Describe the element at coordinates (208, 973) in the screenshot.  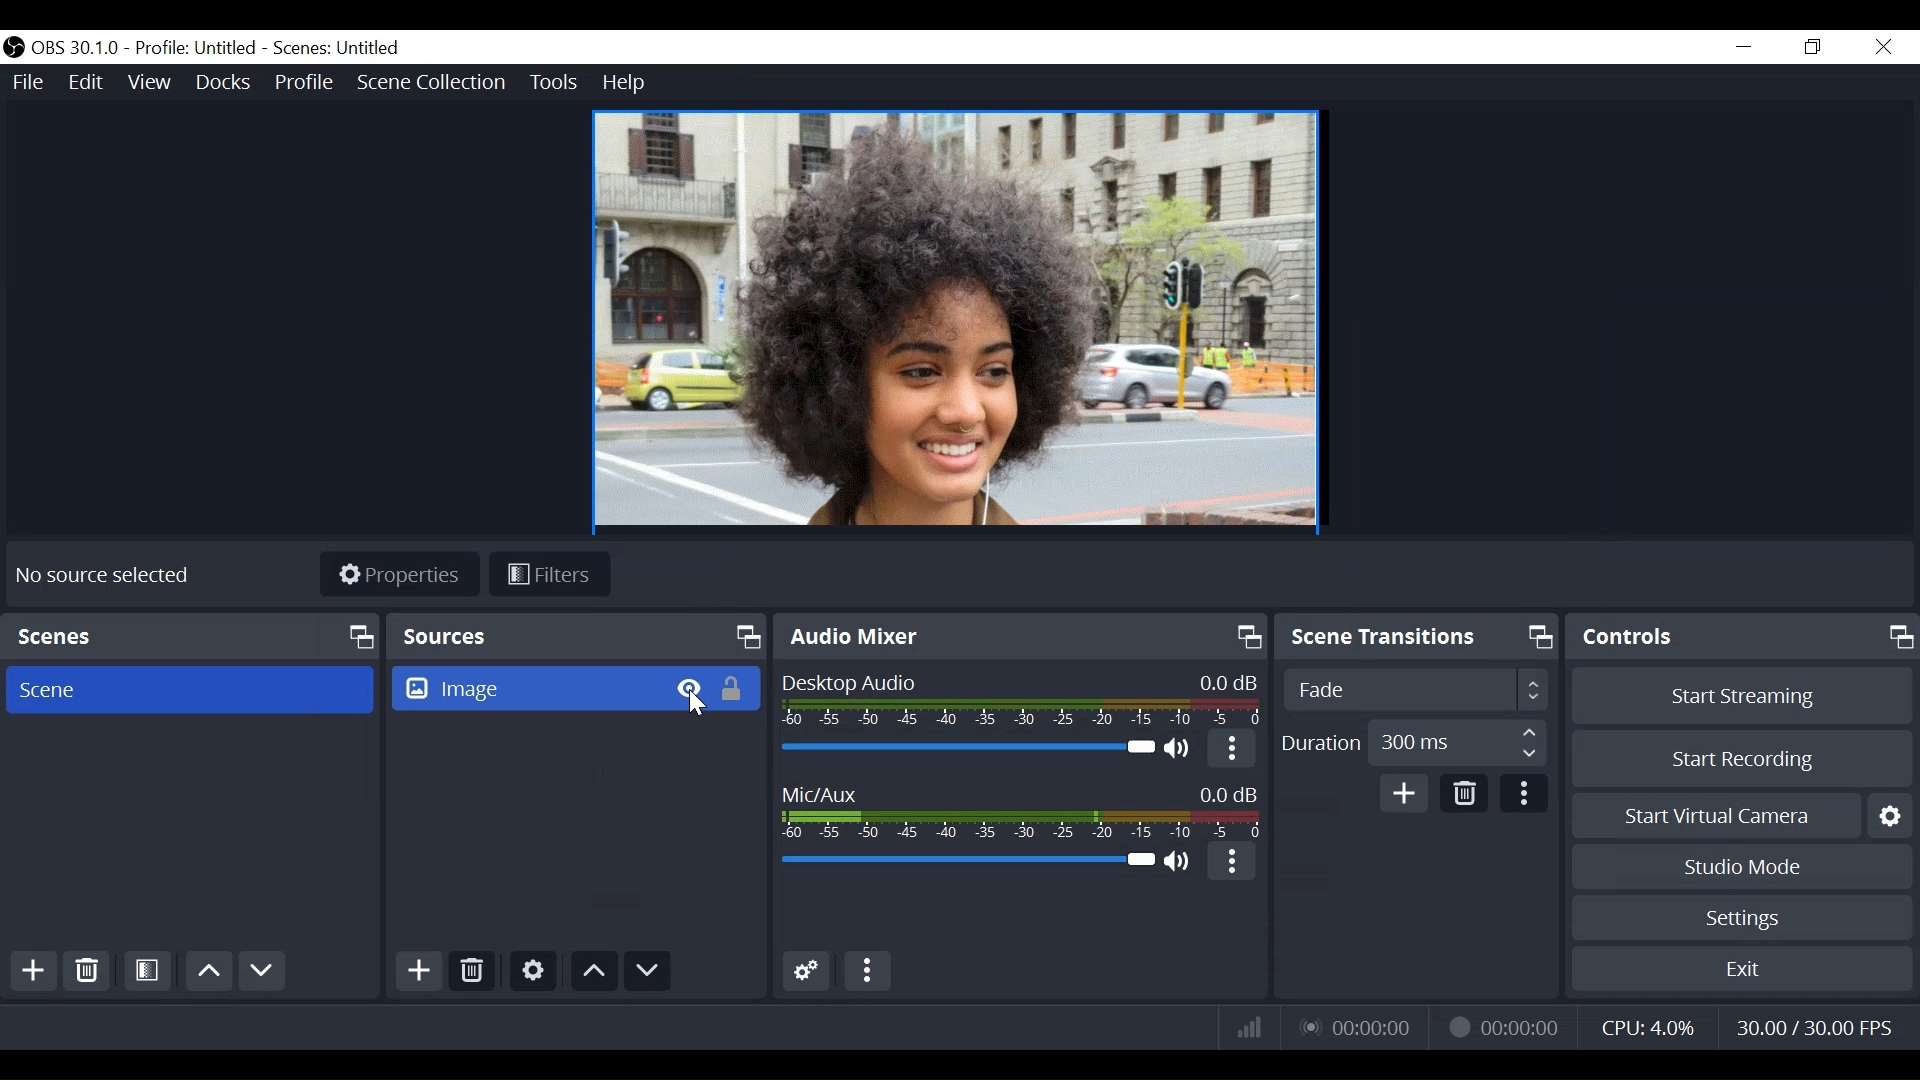
I see `Move up` at that location.